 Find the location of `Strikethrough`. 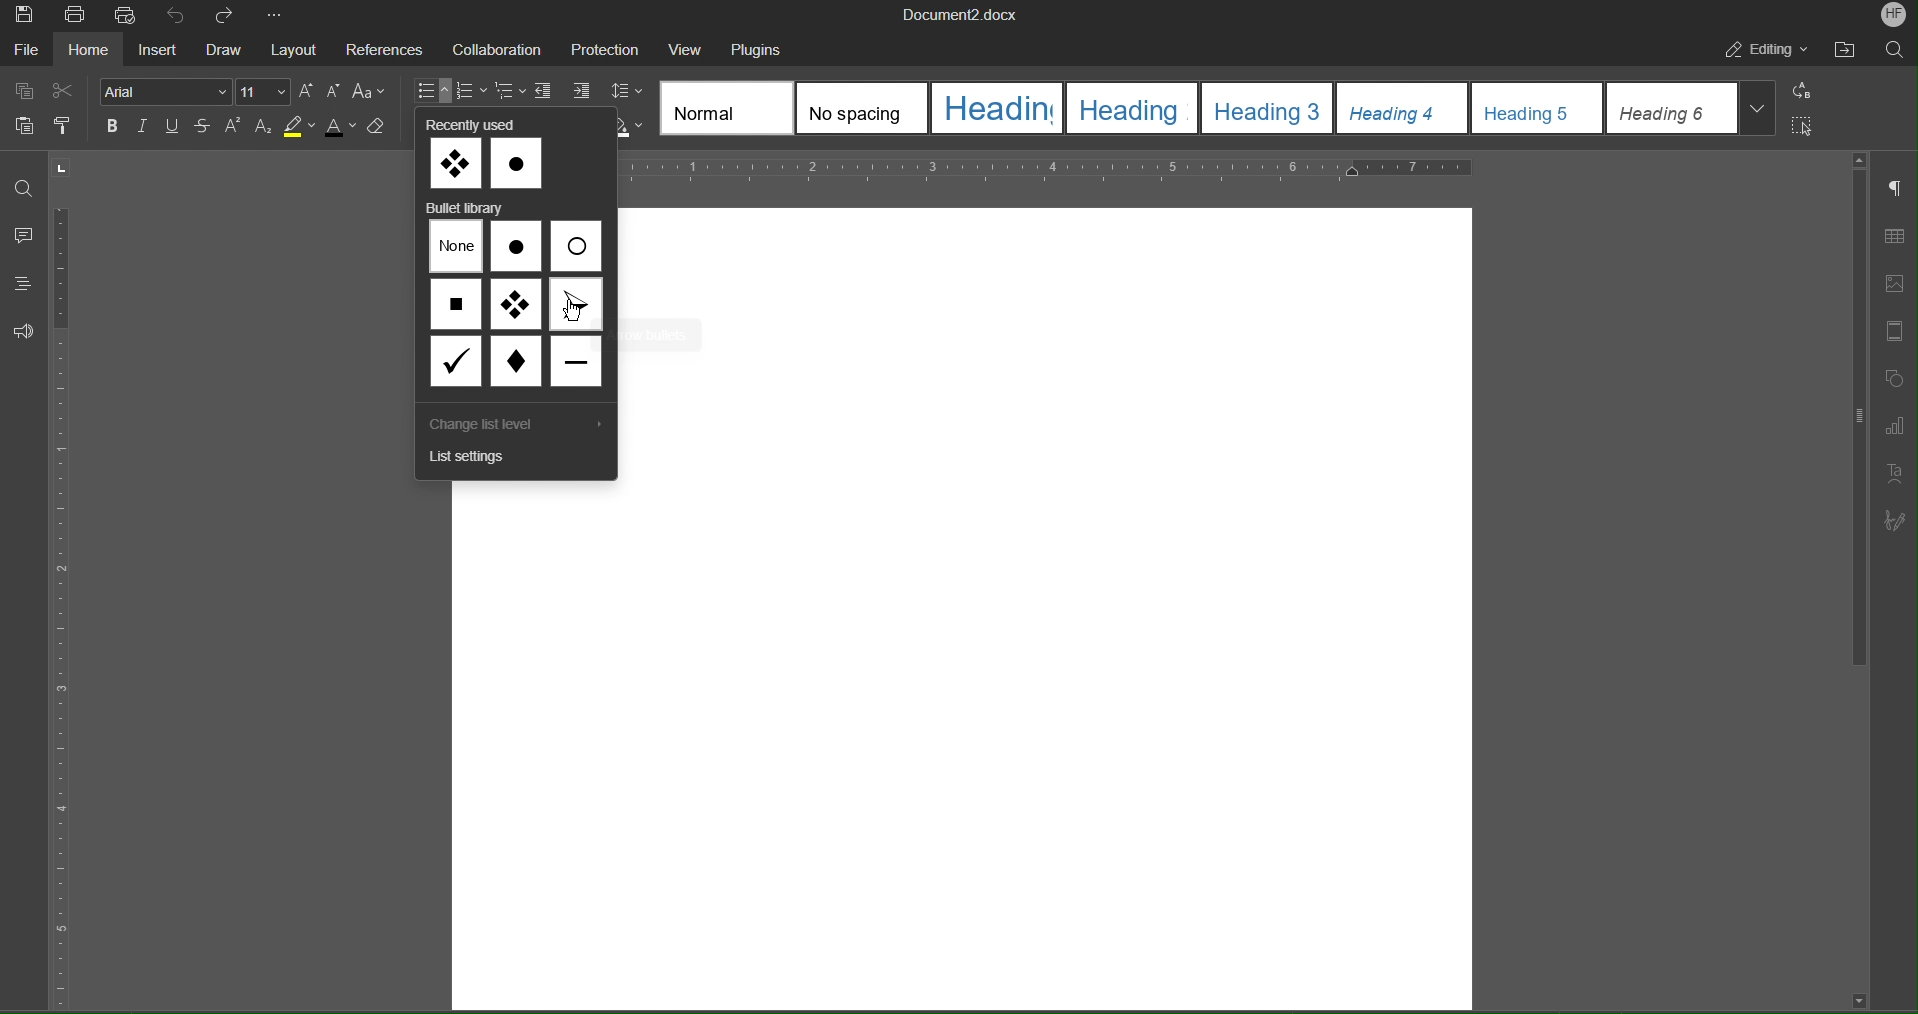

Strikethrough is located at coordinates (209, 129).